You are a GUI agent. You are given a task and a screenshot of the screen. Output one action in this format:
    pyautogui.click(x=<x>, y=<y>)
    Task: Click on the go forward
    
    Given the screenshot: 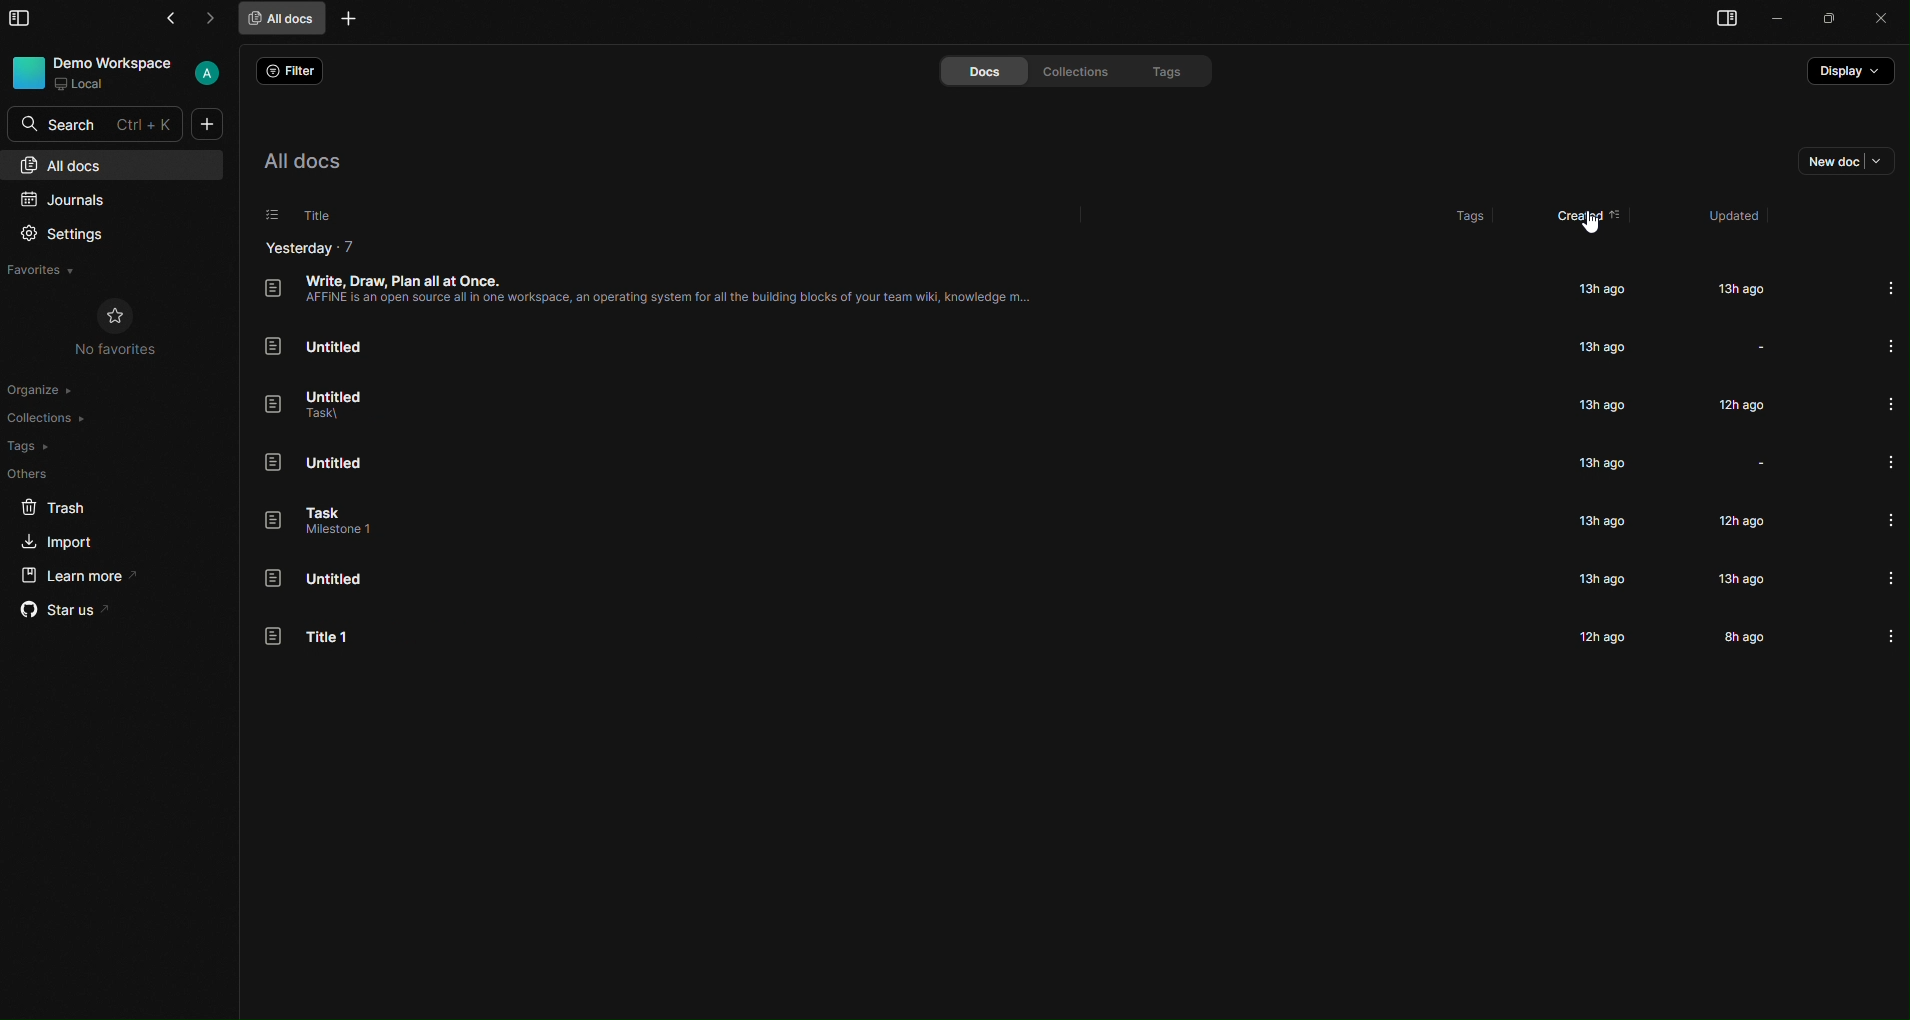 What is the action you would take?
    pyautogui.click(x=216, y=17)
    